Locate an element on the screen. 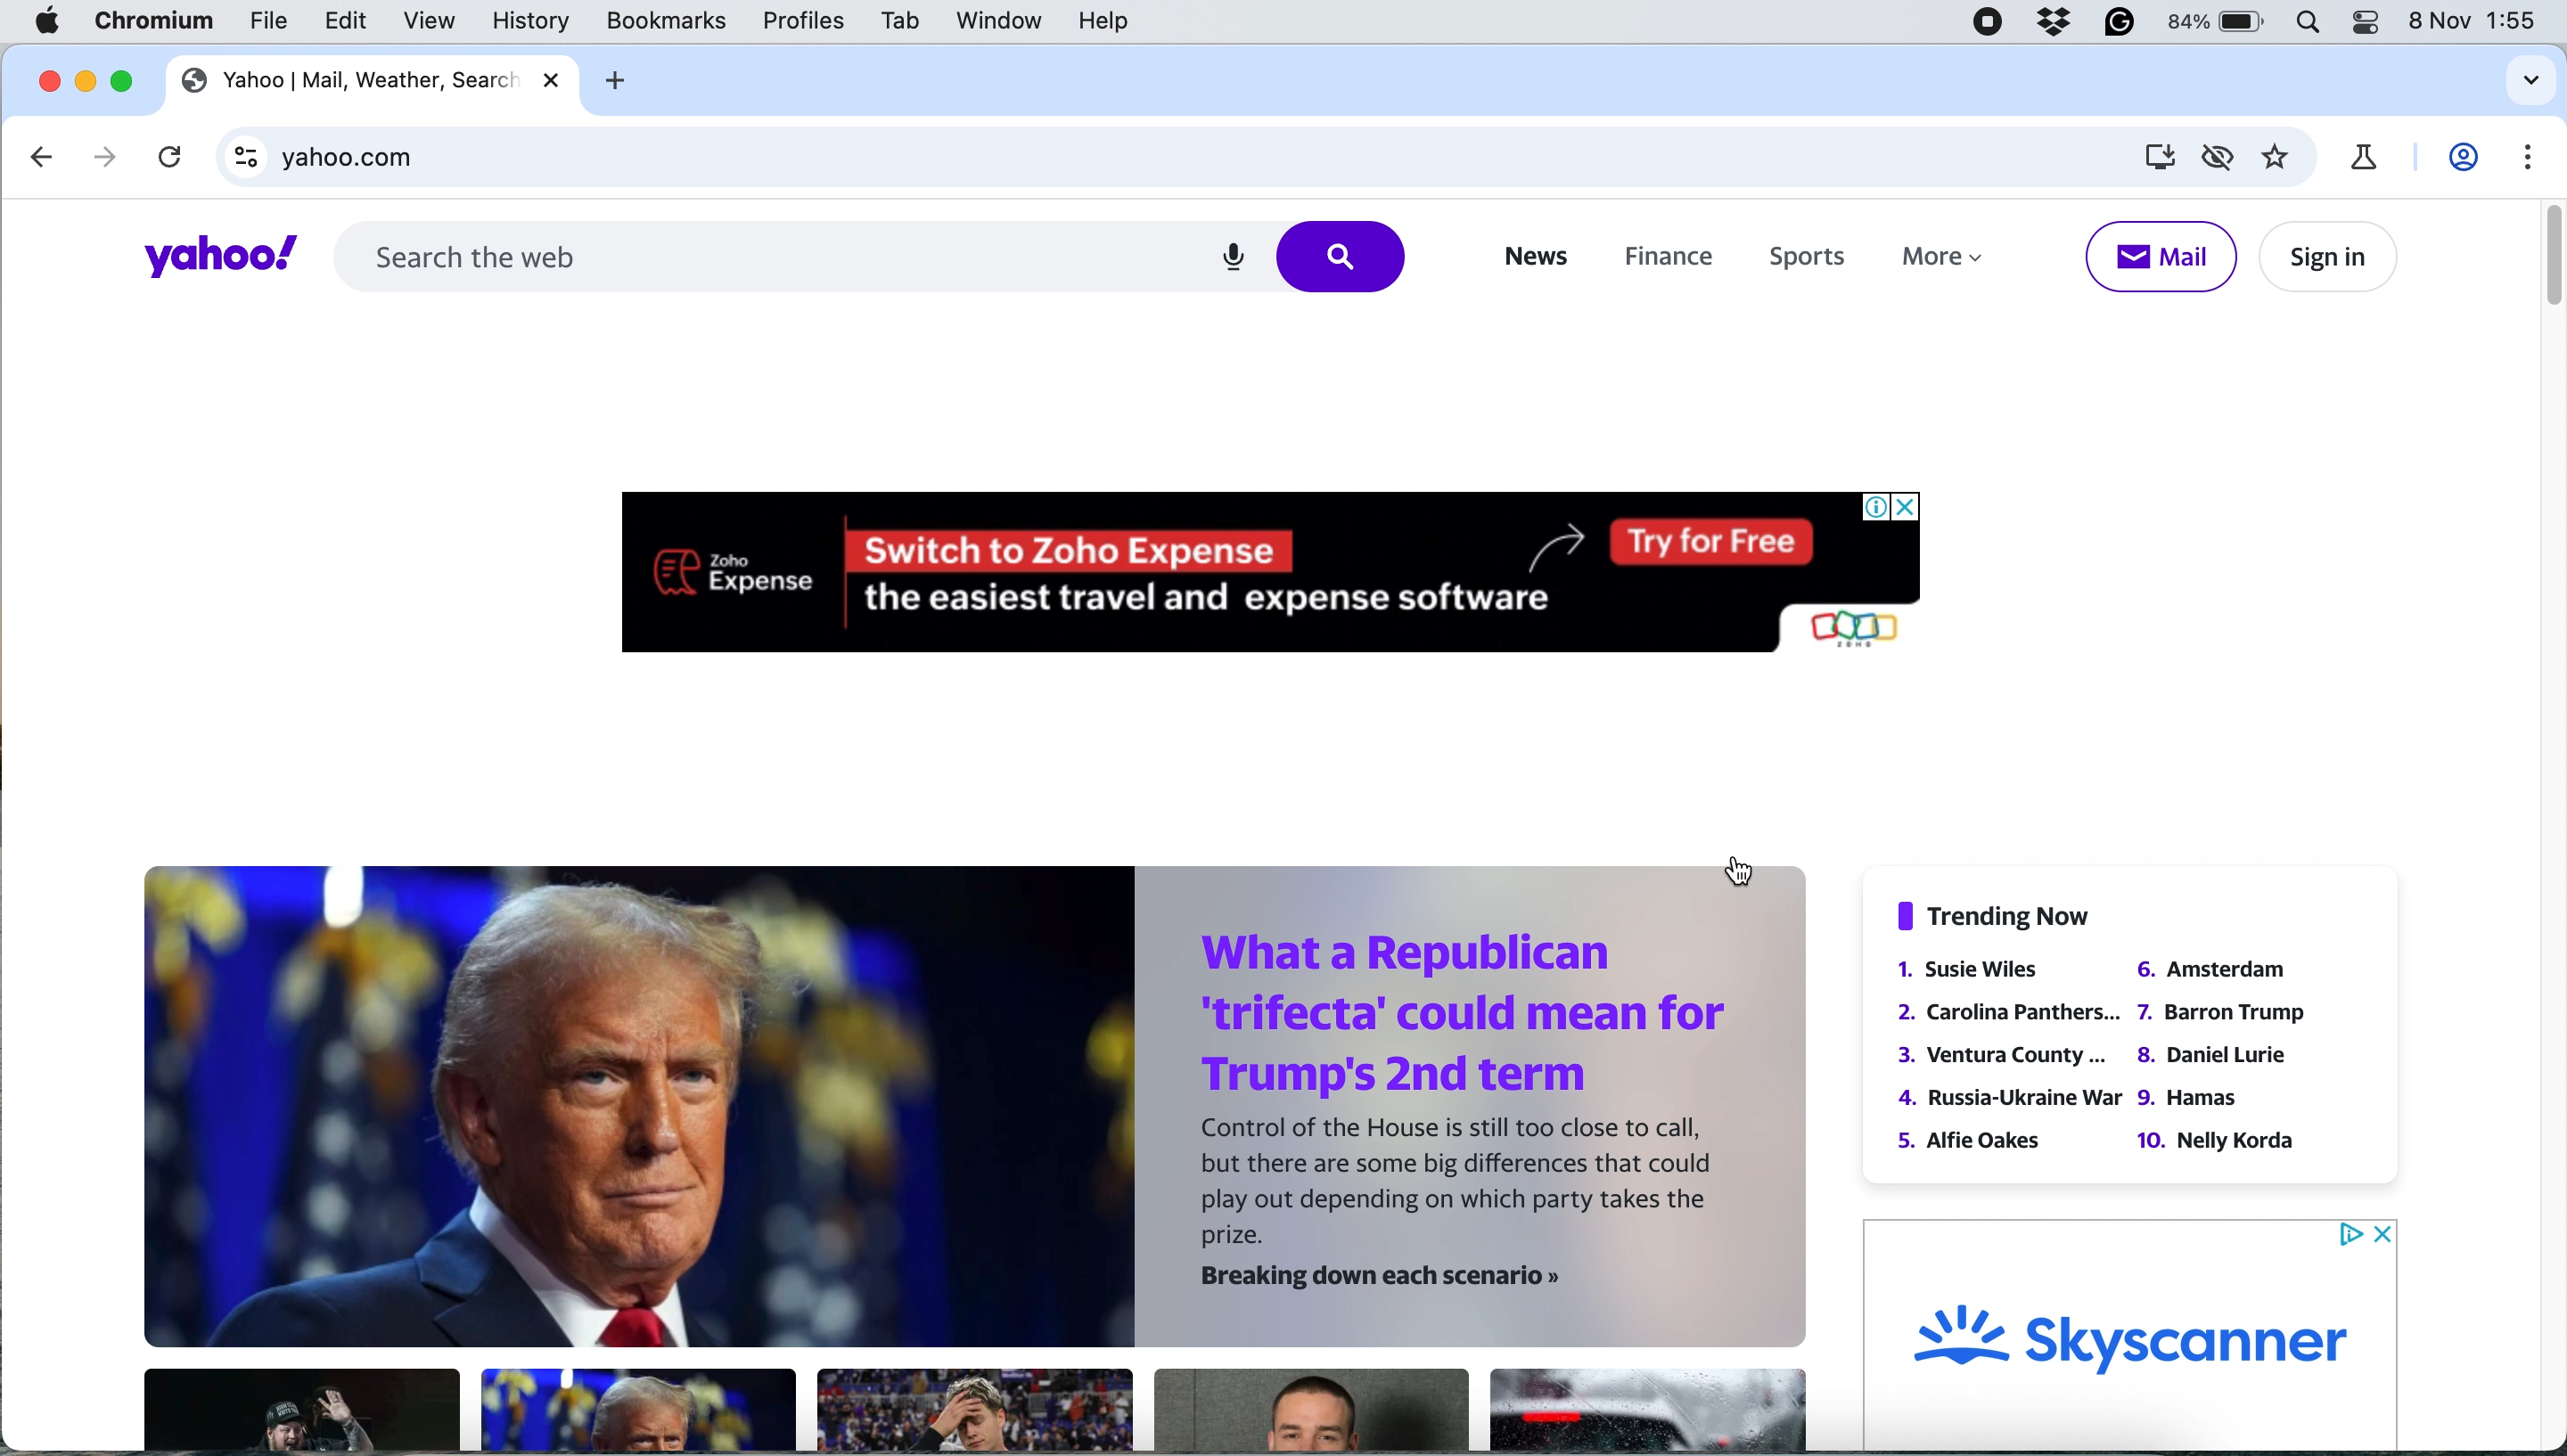 Image resolution: width=2567 pixels, height=1456 pixels. dropbox is located at coordinates (2053, 21).